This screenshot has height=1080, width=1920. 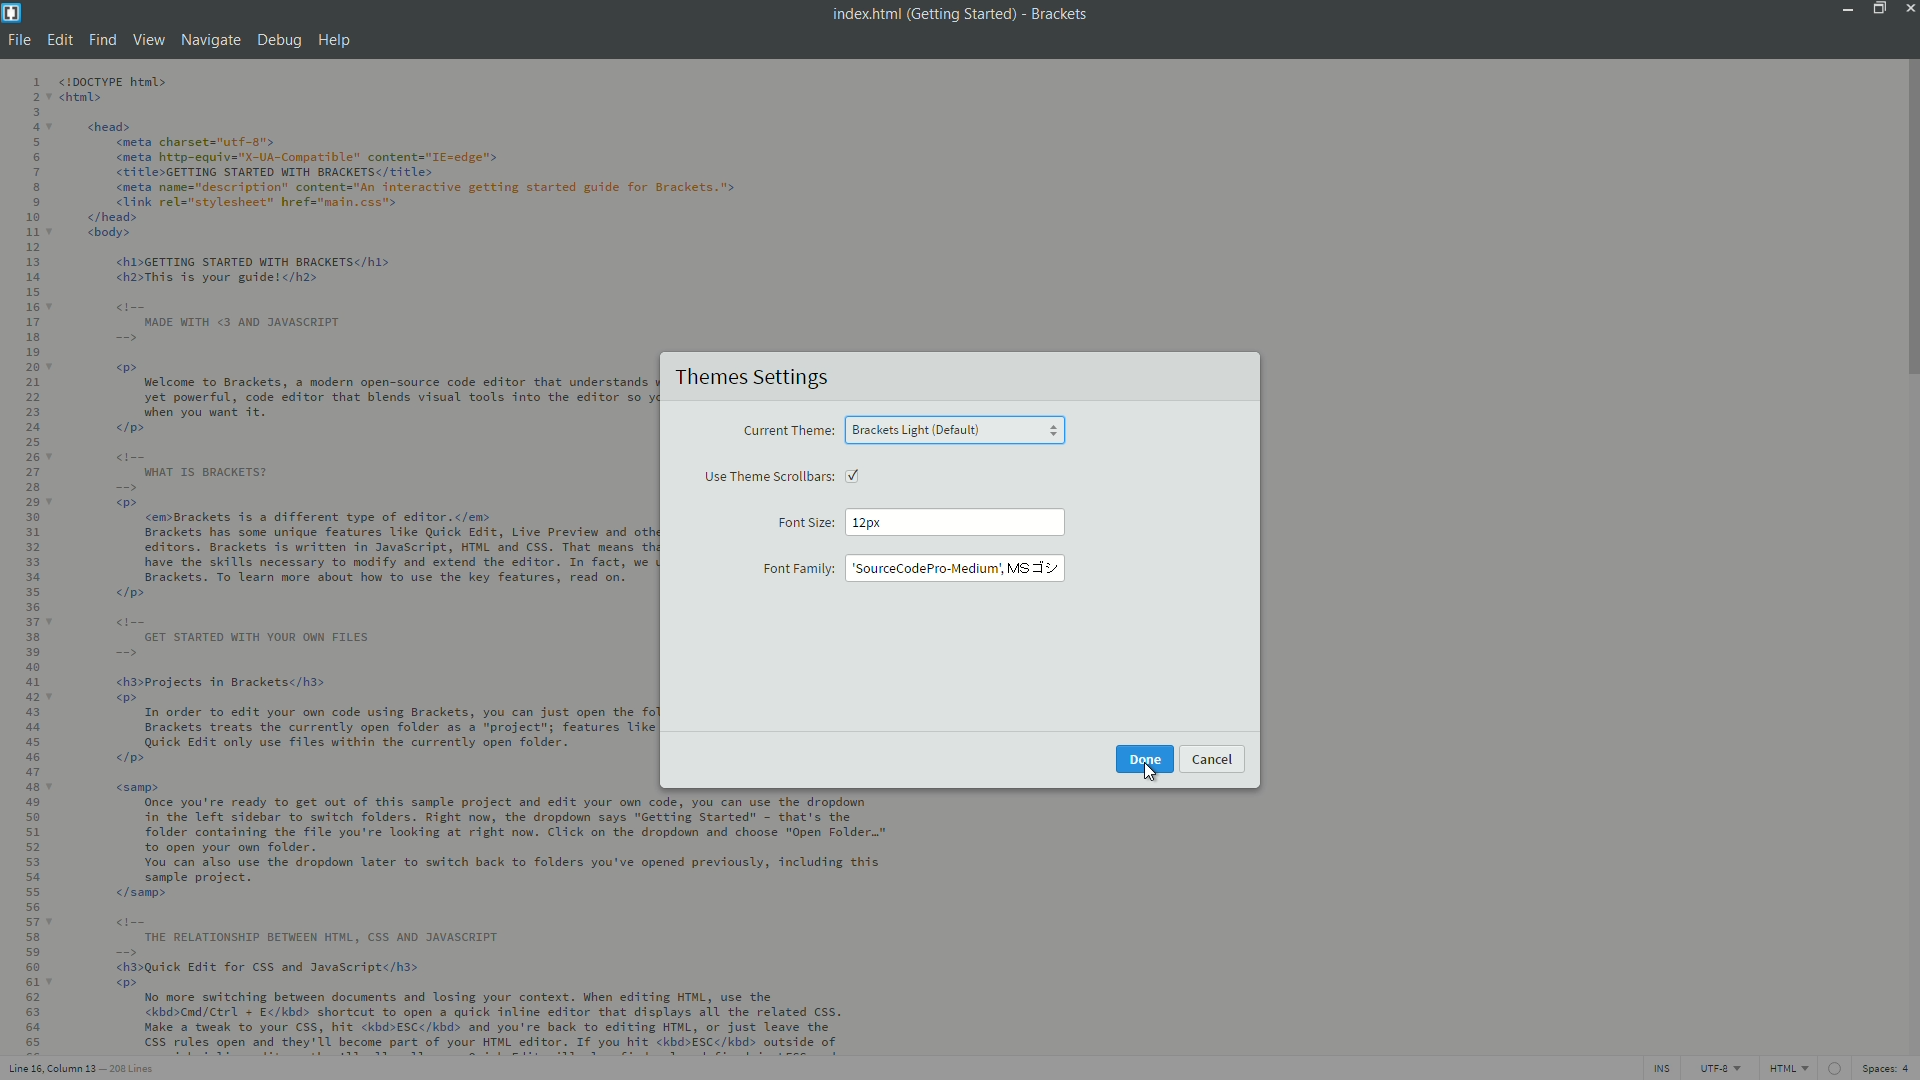 What do you see at coordinates (335, 42) in the screenshot?
I see `help menu` at bounding box center [335, 42].